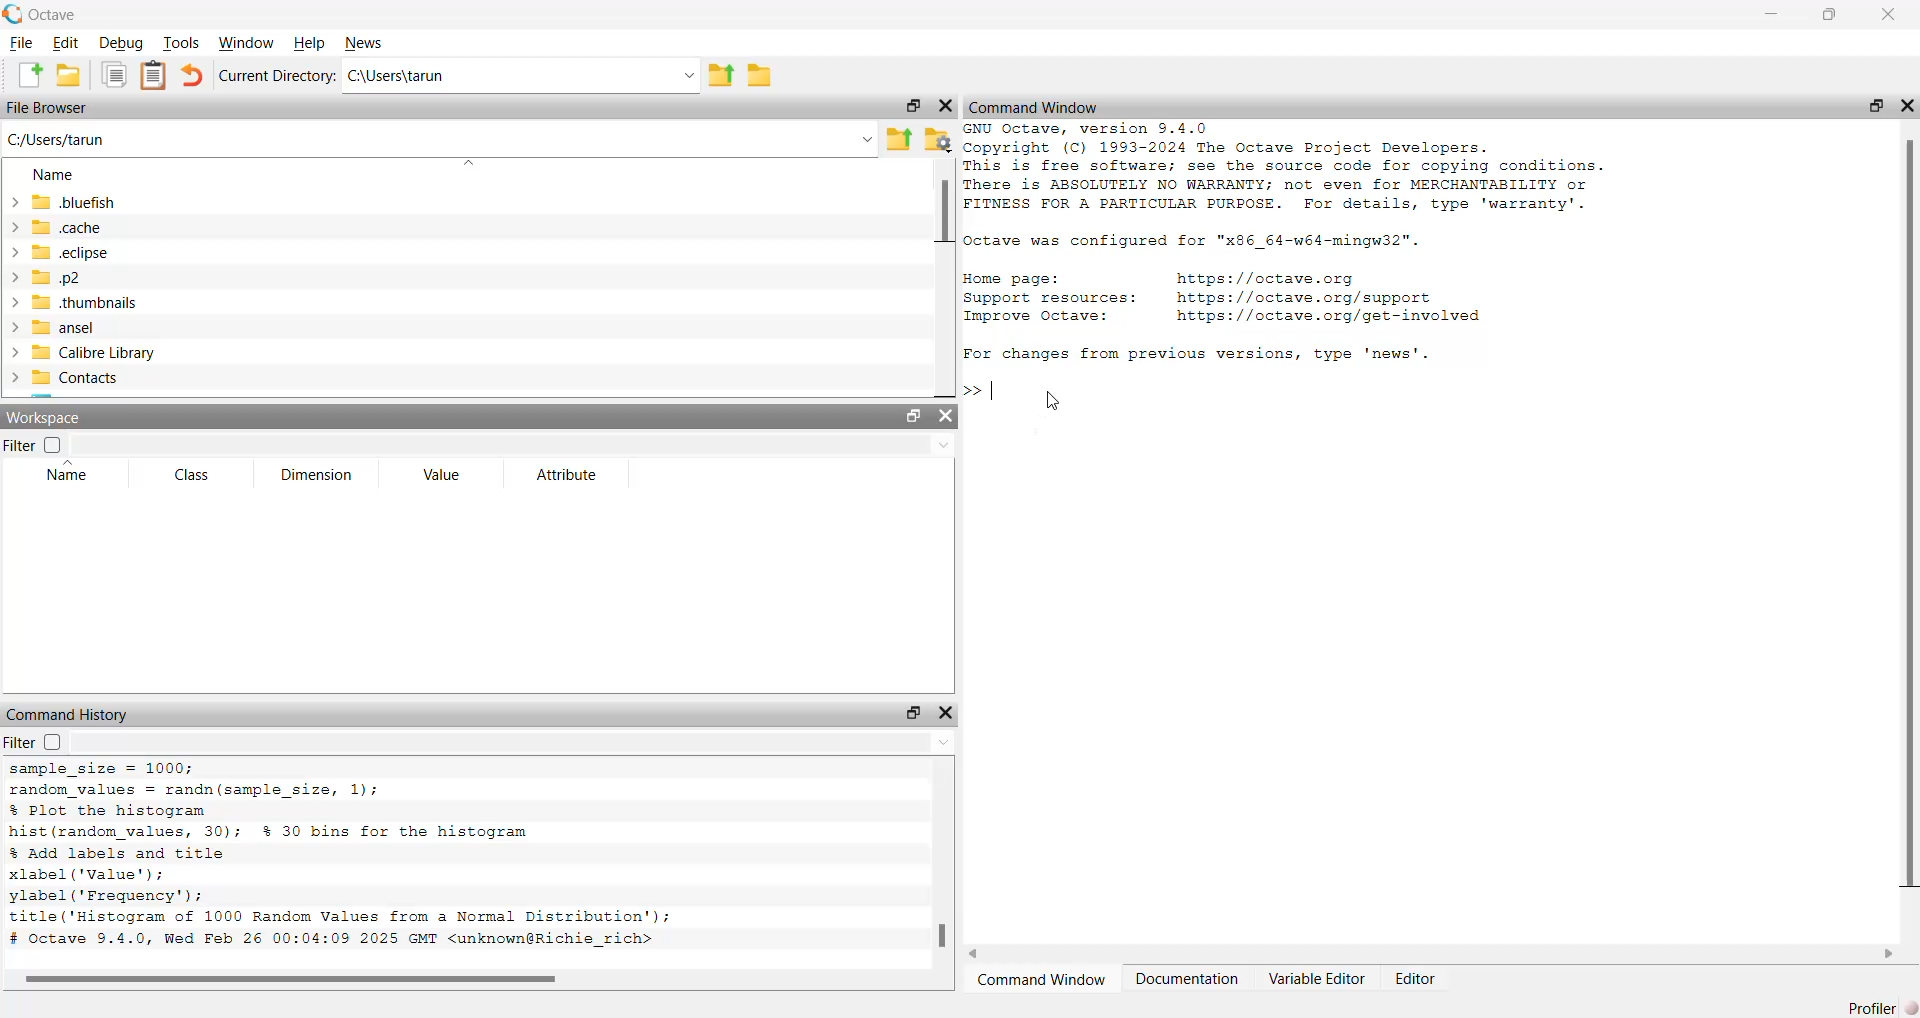 Image resolution: width=1920 pixels, height=1018 pixels. What do you see at coordinates (57, 252) in the screenshot?
I see `.eclipse` at bounding box center [57, 252].